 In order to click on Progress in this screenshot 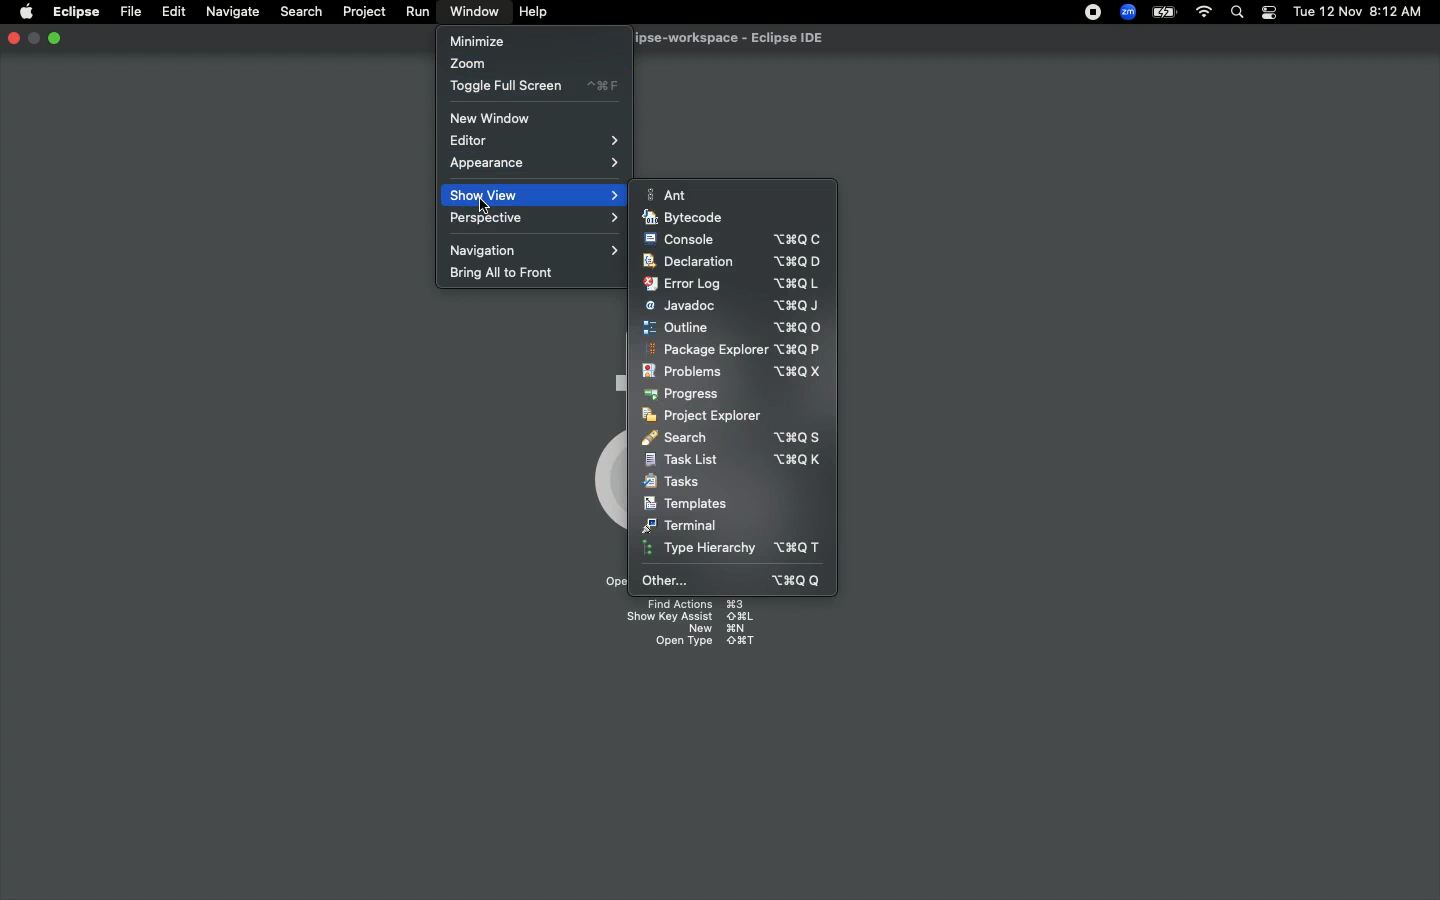, I will do `click(685, 395)`.